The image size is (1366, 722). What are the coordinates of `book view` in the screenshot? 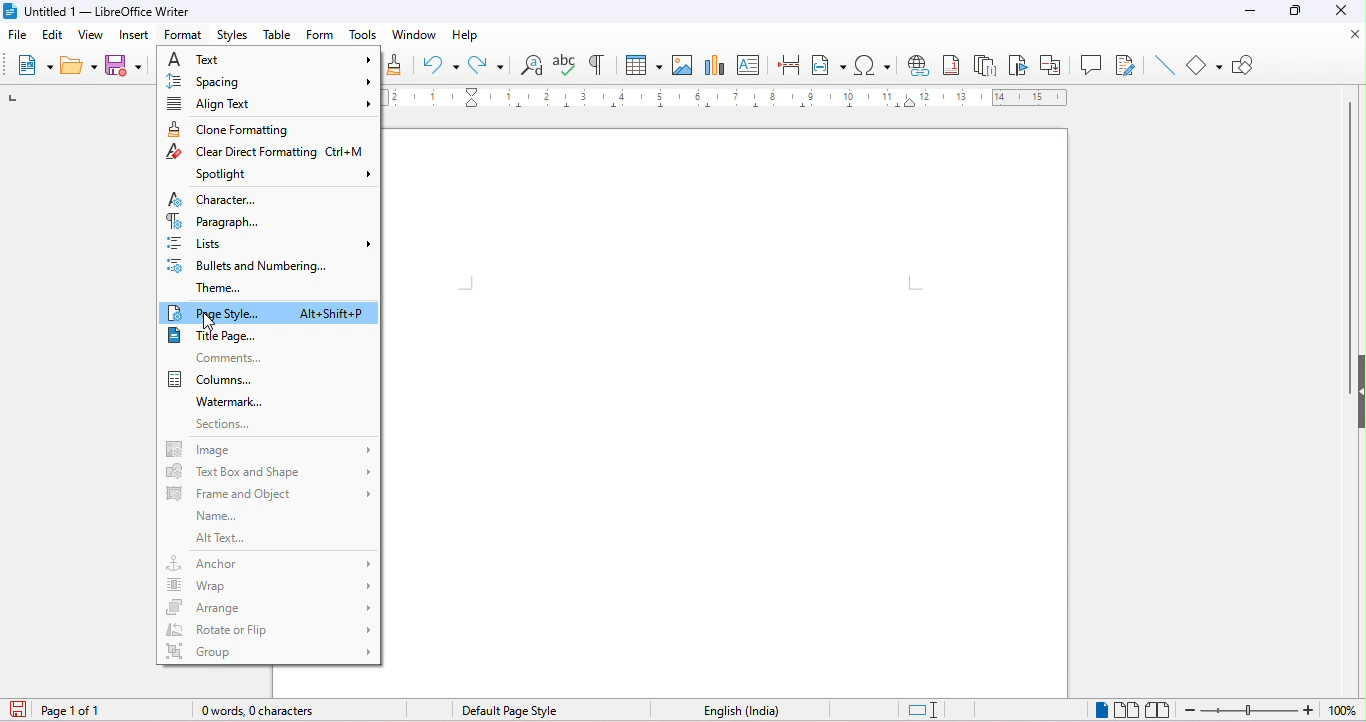 It's located at (1161, 706).